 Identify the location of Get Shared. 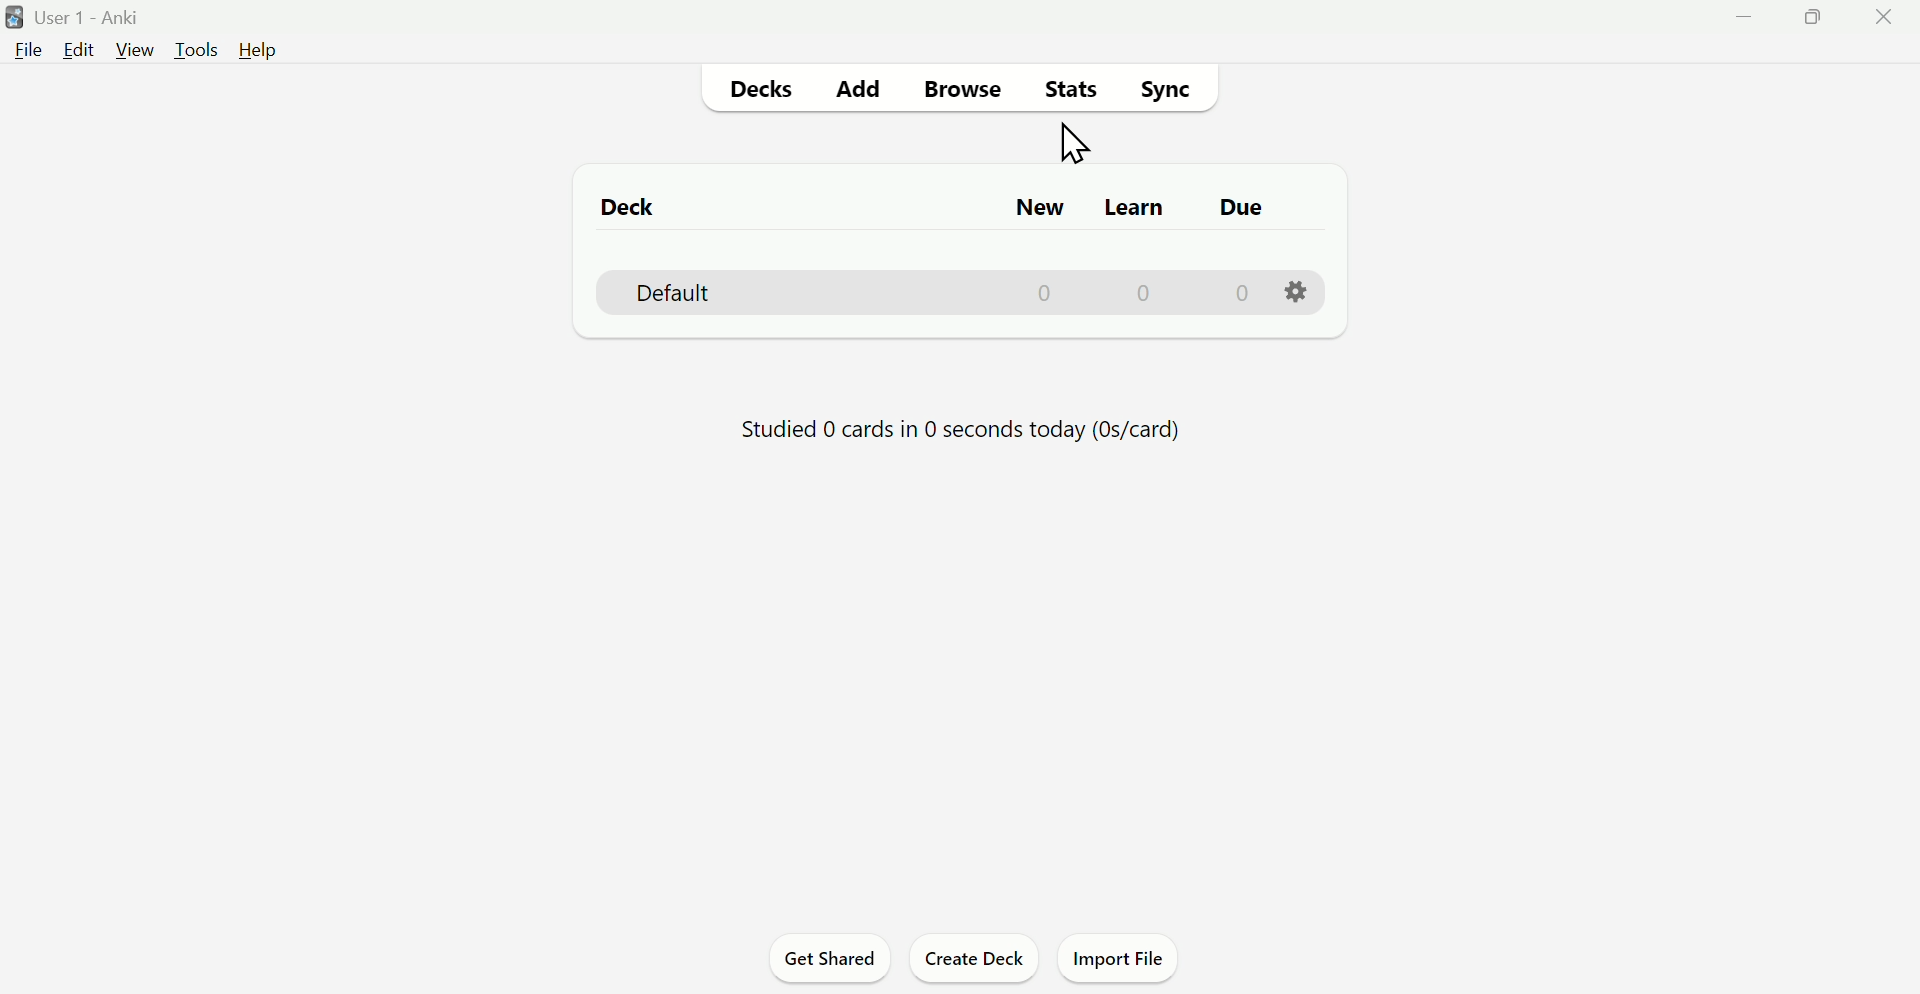
(825, 956).